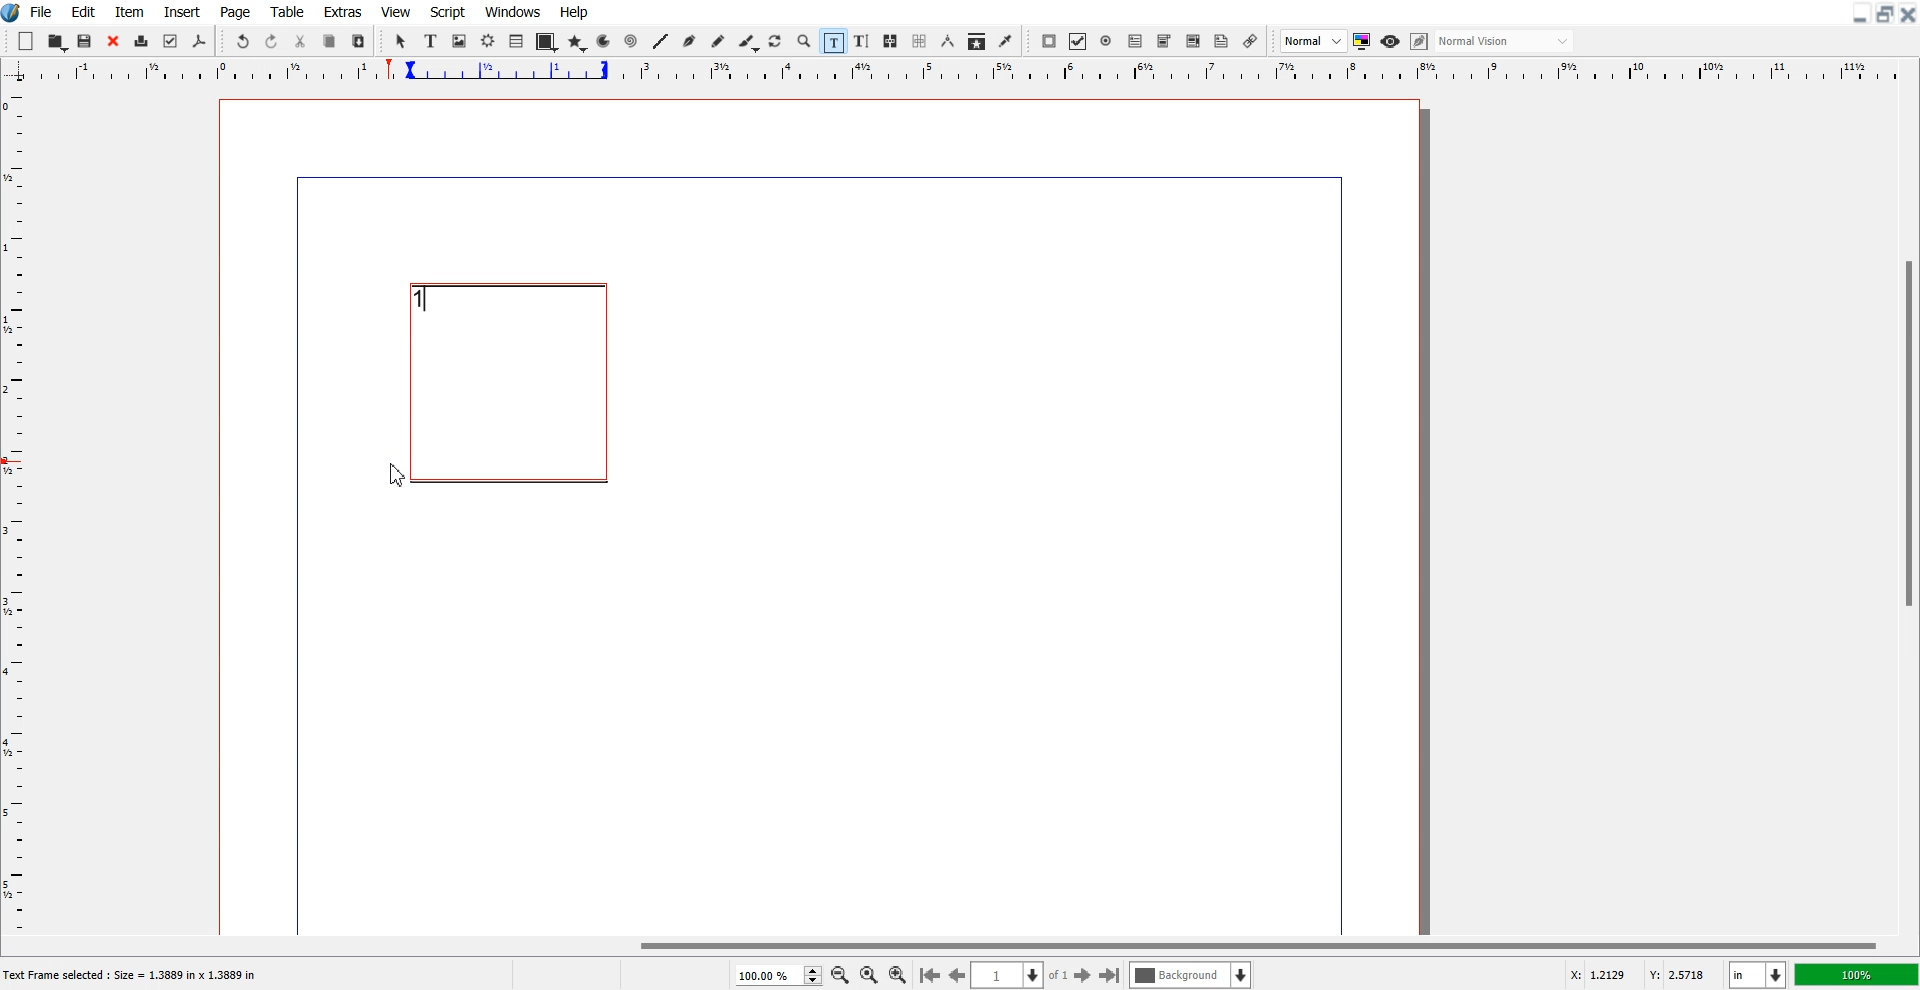 This screenshot has height=990, width=1920. What do you see at coordinates (804, 40) in the screenshot?
I see `Zoom In or Out` at bounding box center [804, 40].